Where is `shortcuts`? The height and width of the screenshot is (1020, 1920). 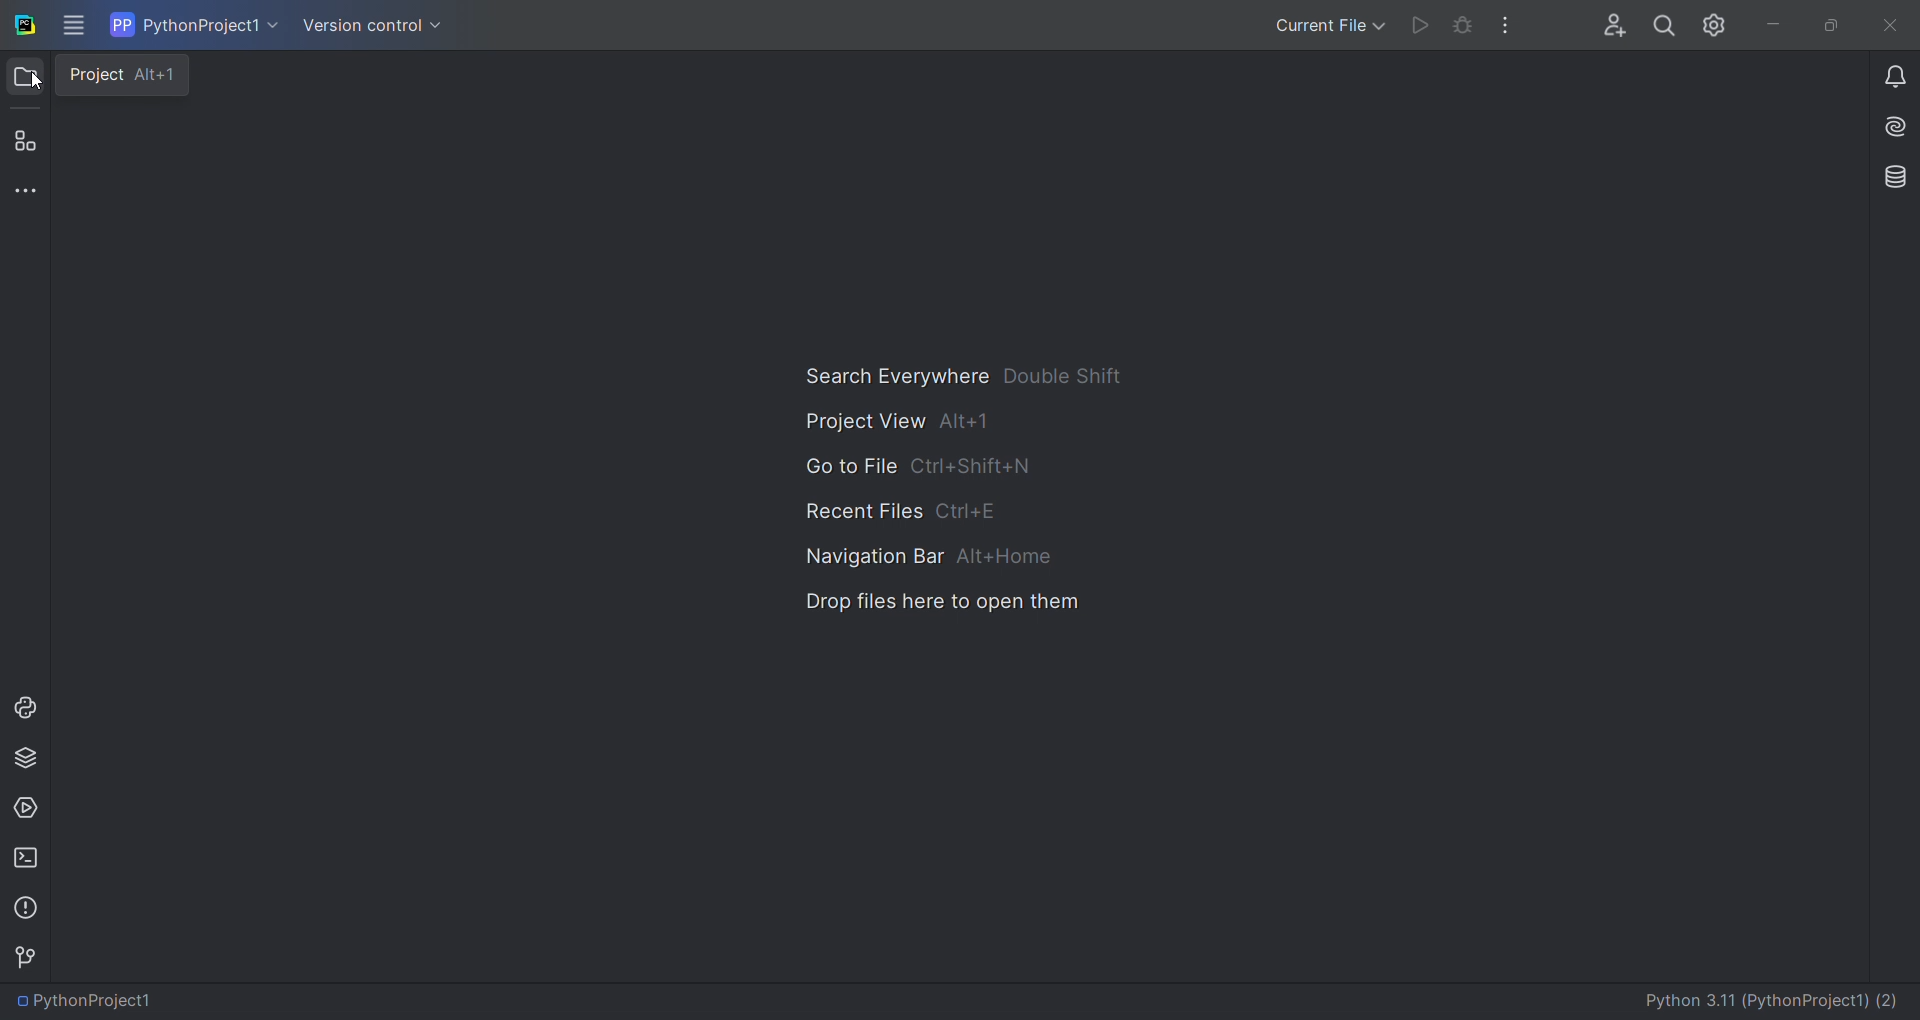 shortcuts is located at coordinates (959, 491).